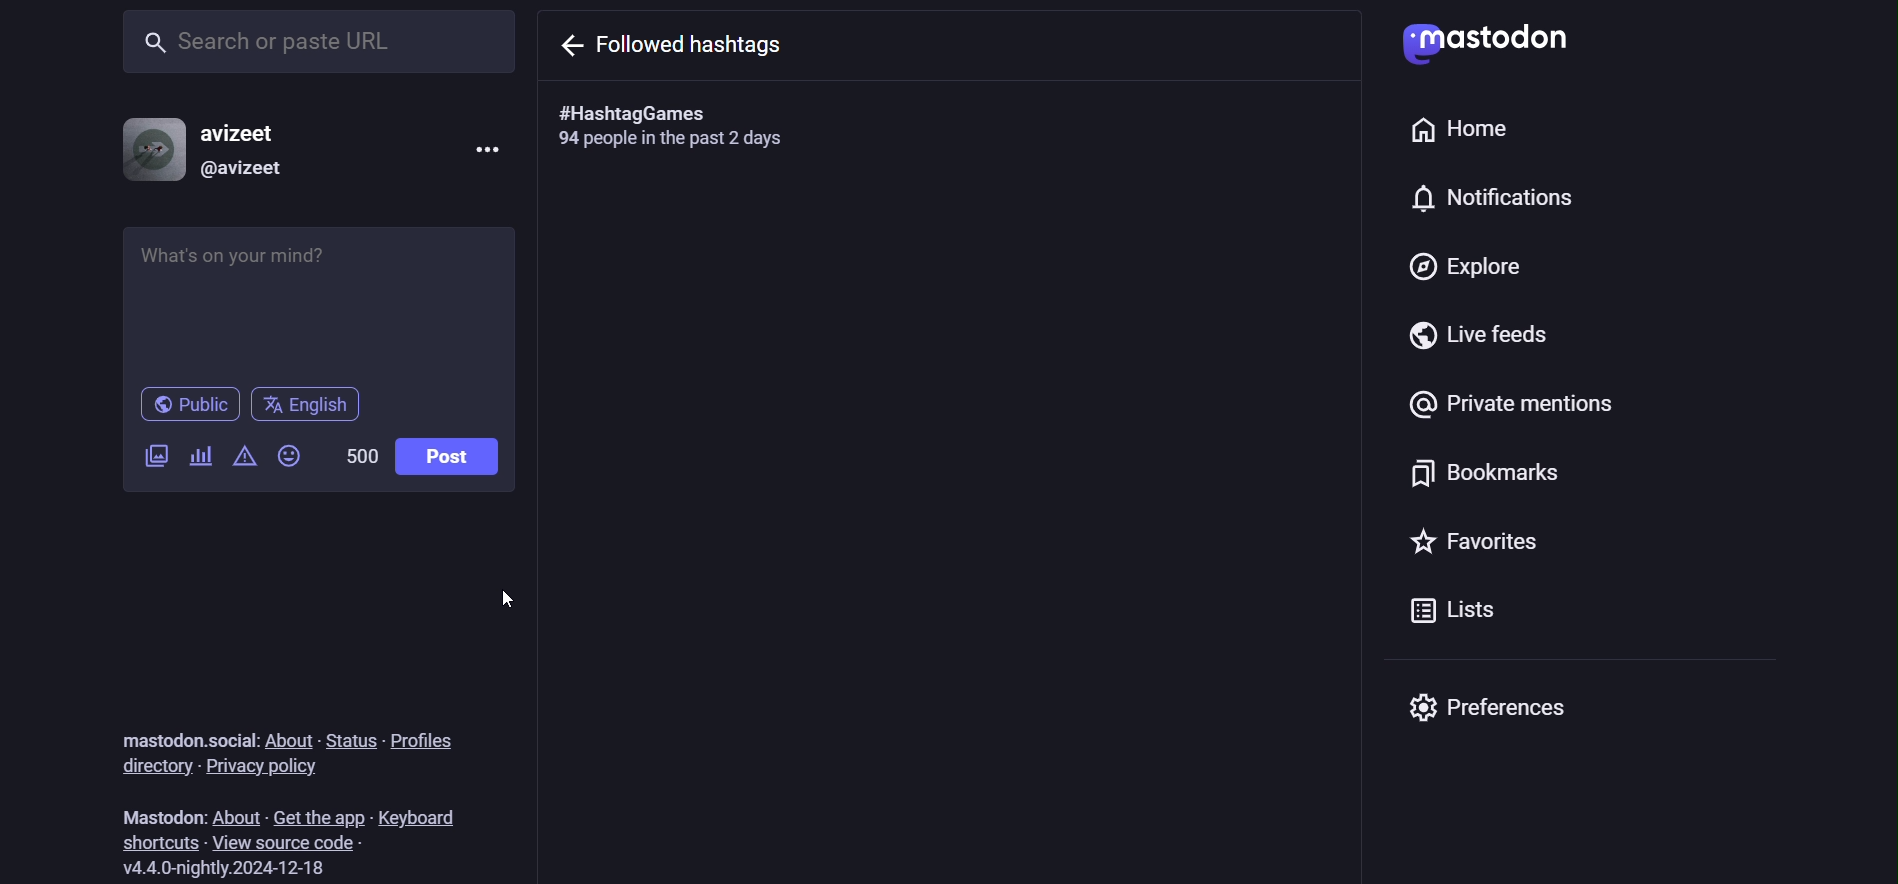  I want to click on 500, so click(361, 457).